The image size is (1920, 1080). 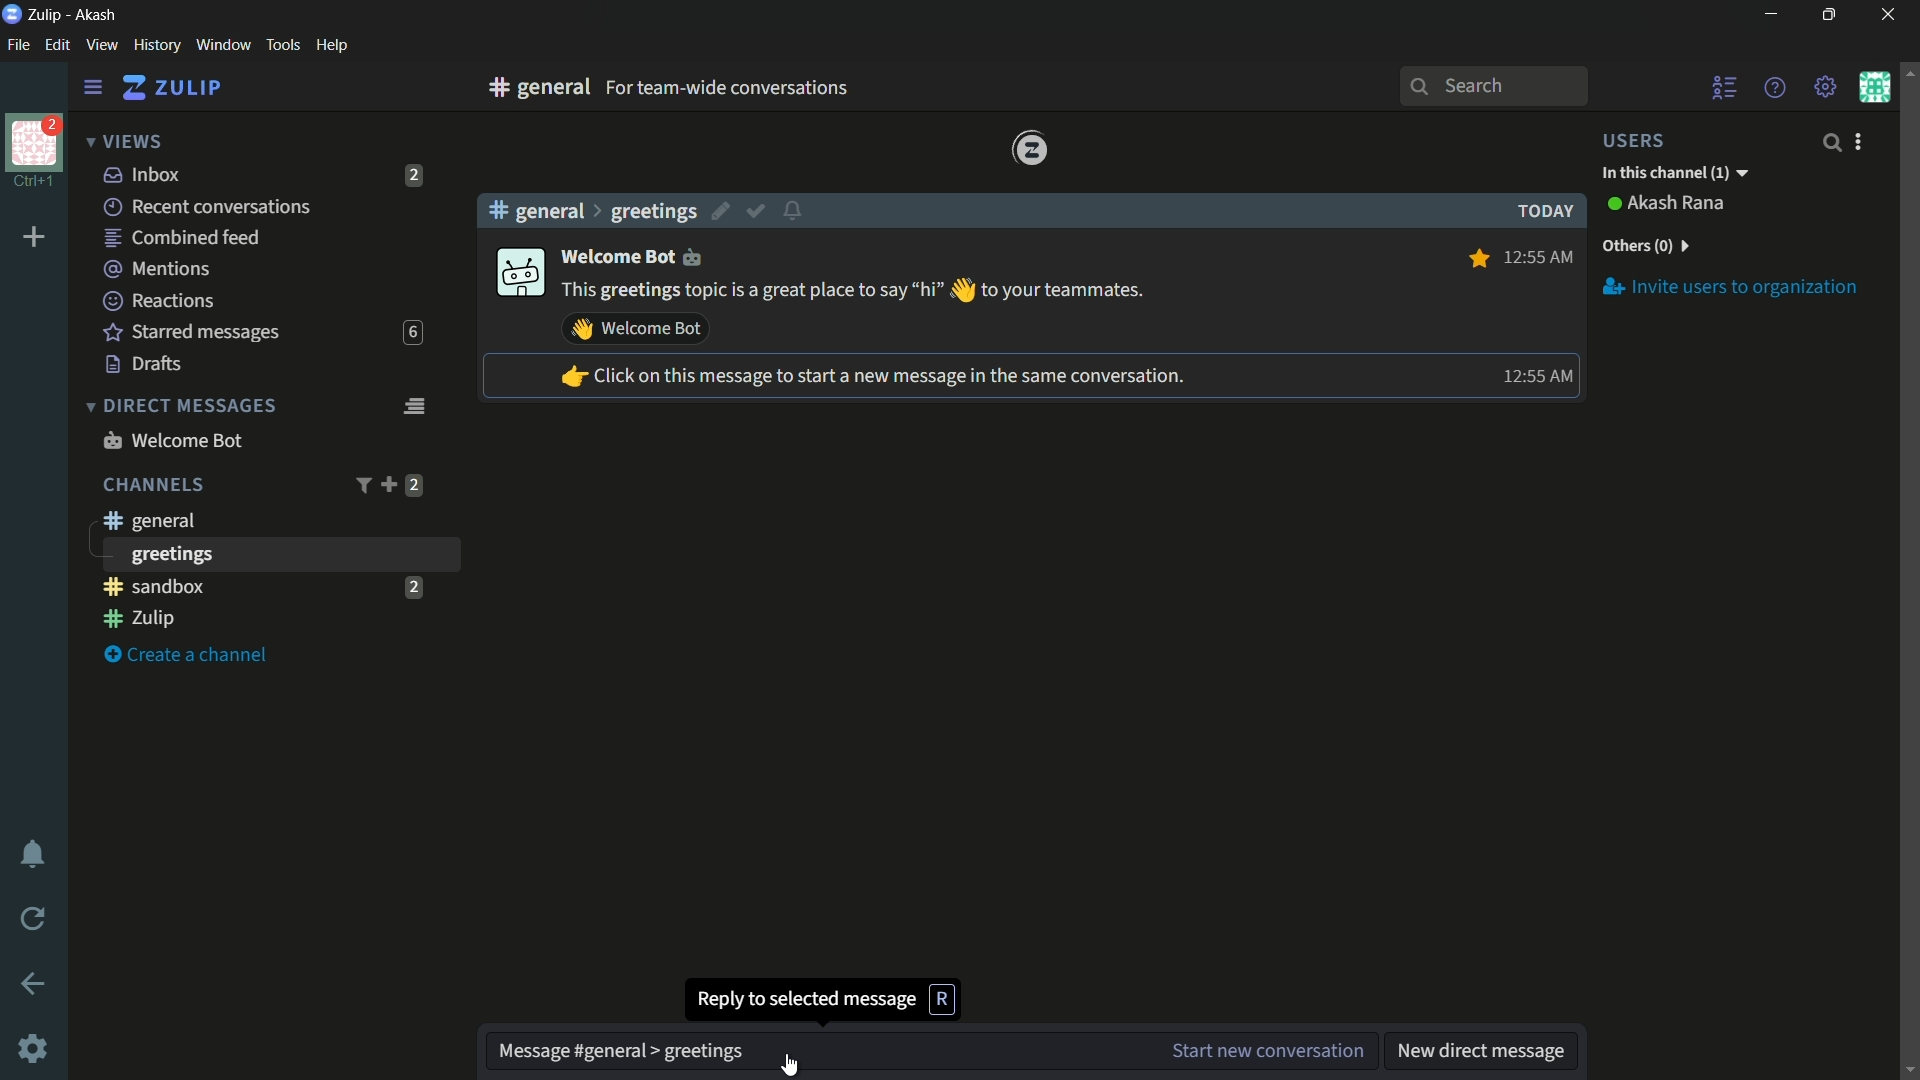 What do you see at coordinates (57, 45) in the screenshot?
I see `edit menu` at bounding box center [57, 45].